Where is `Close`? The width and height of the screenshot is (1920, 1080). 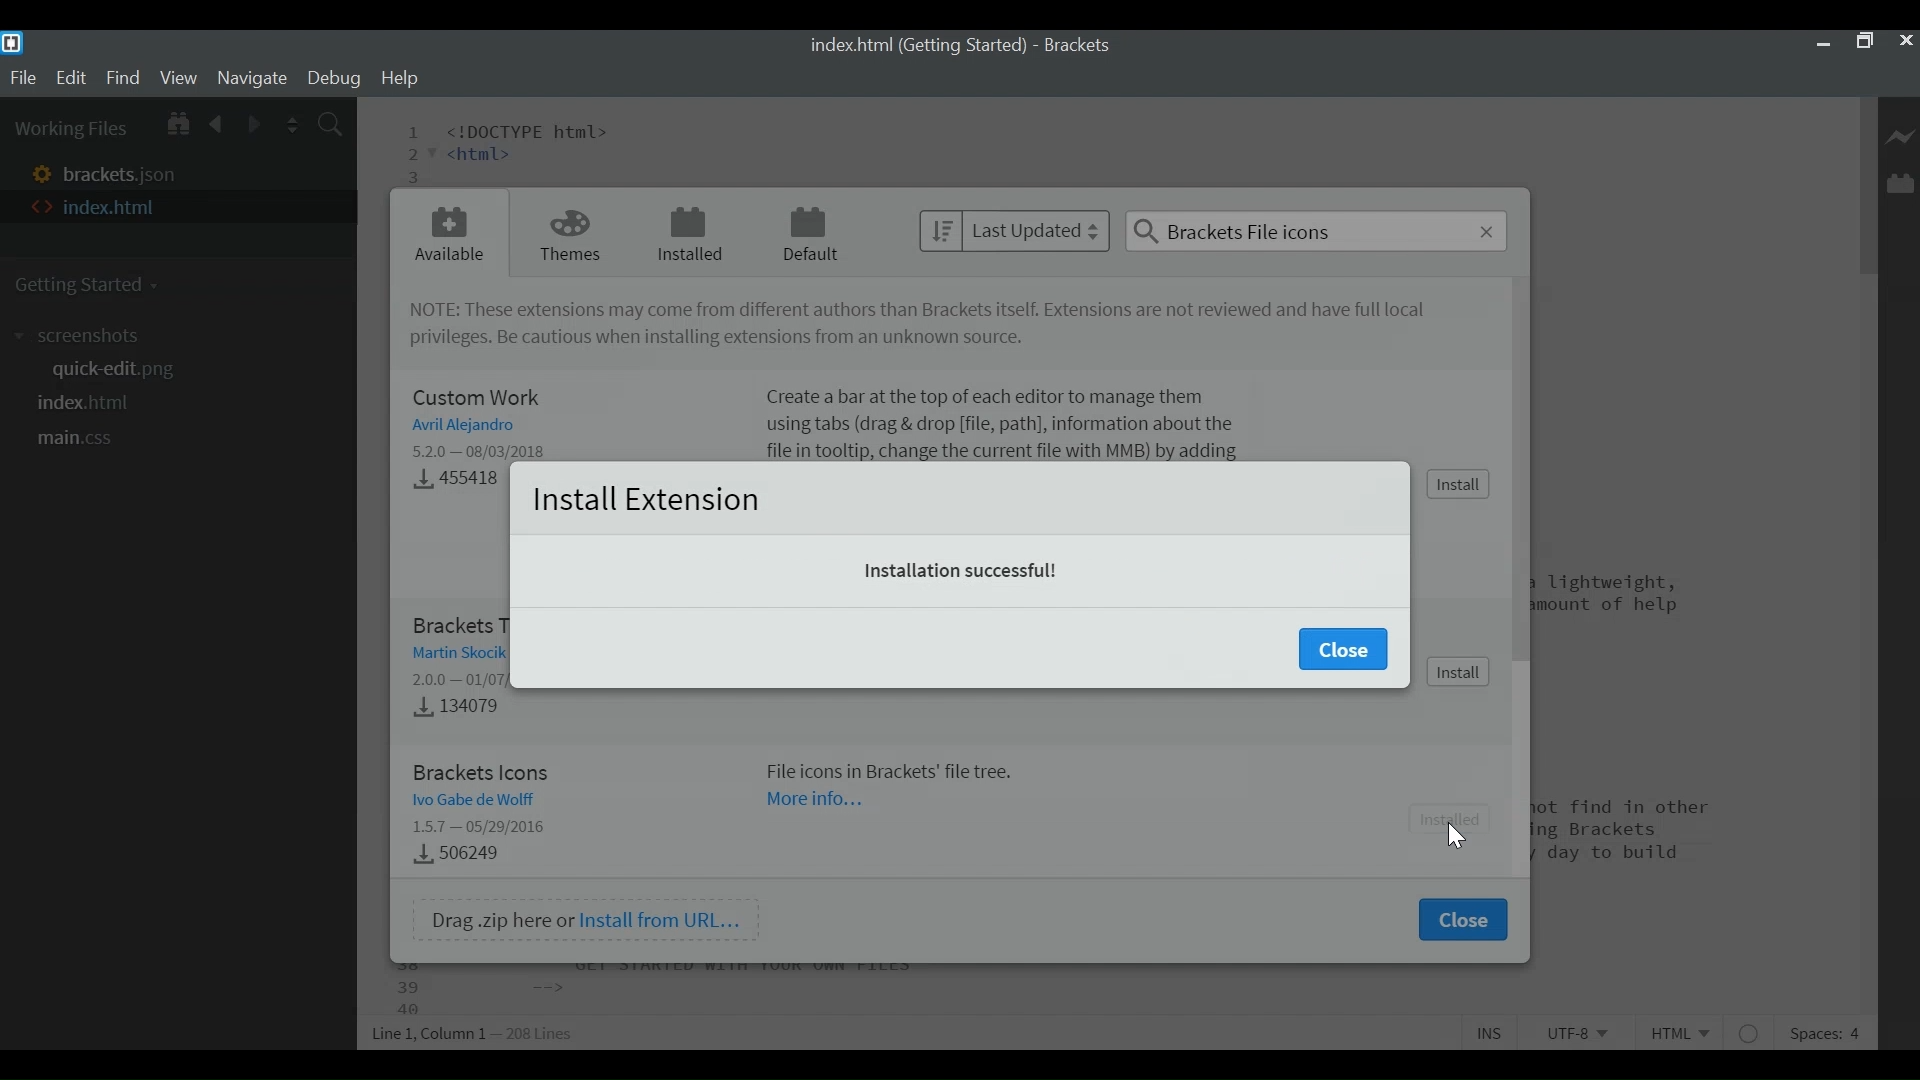 Close is located at coordinates (1343, 650).